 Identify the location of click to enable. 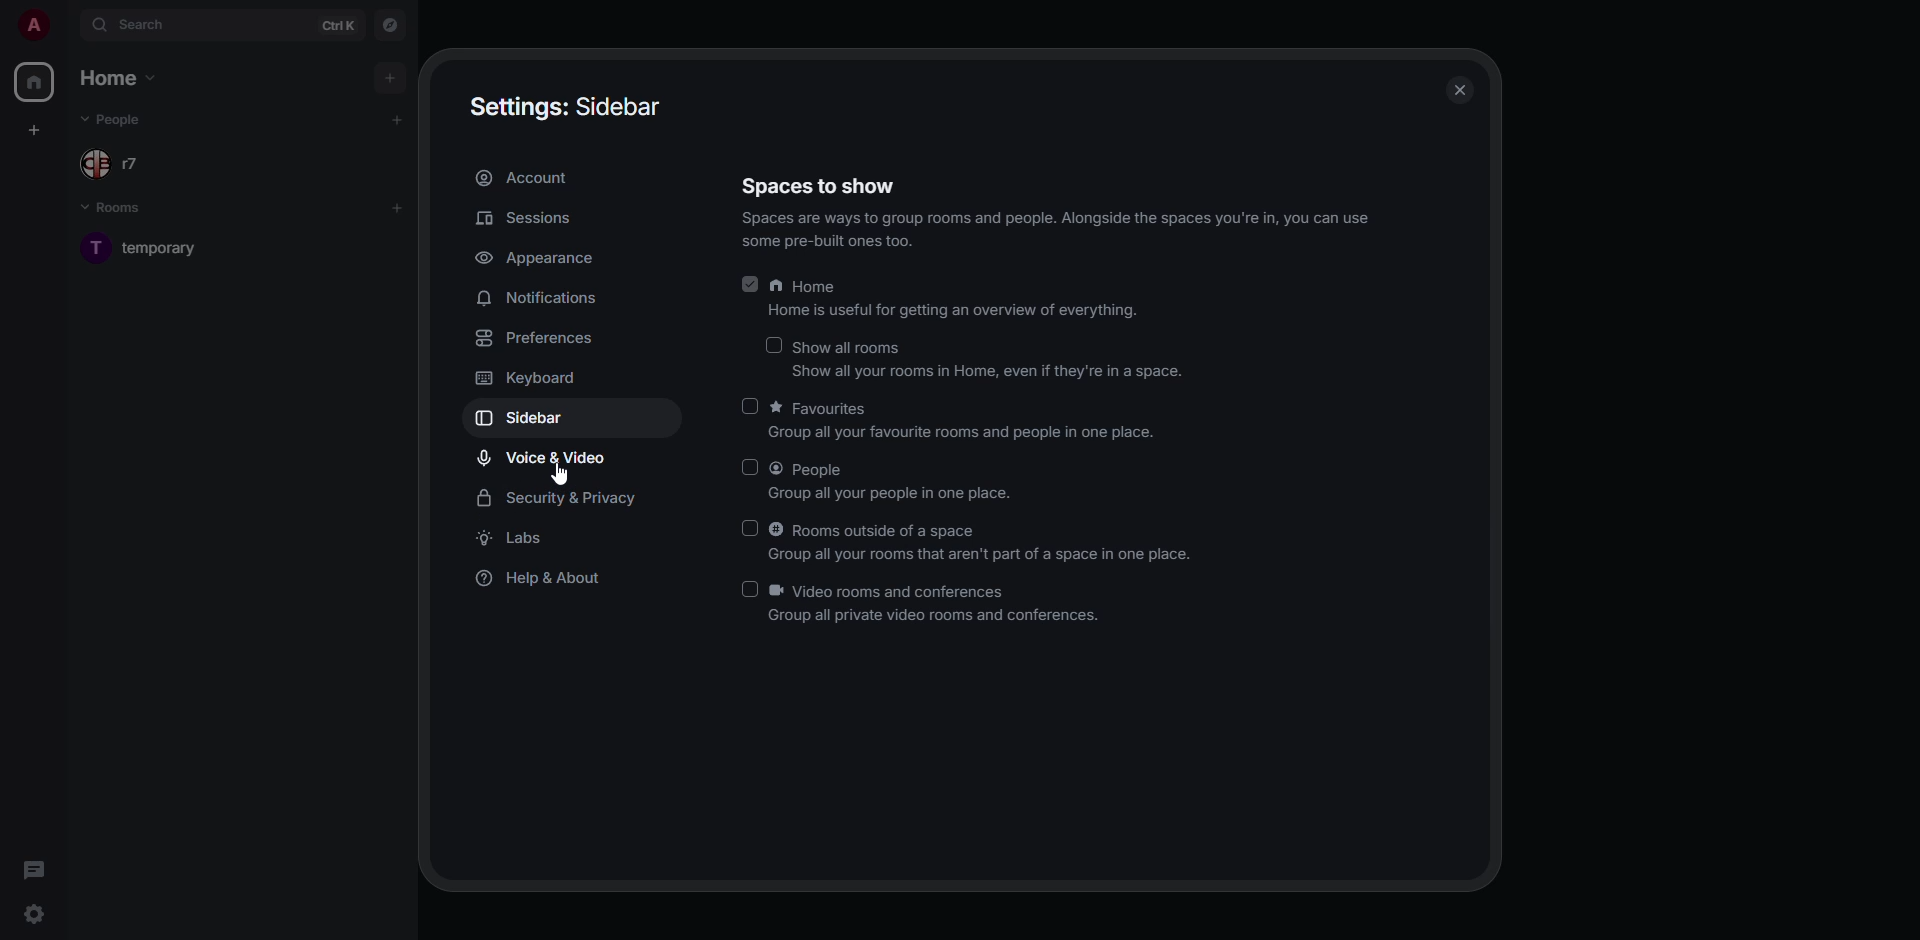
(750, 528).